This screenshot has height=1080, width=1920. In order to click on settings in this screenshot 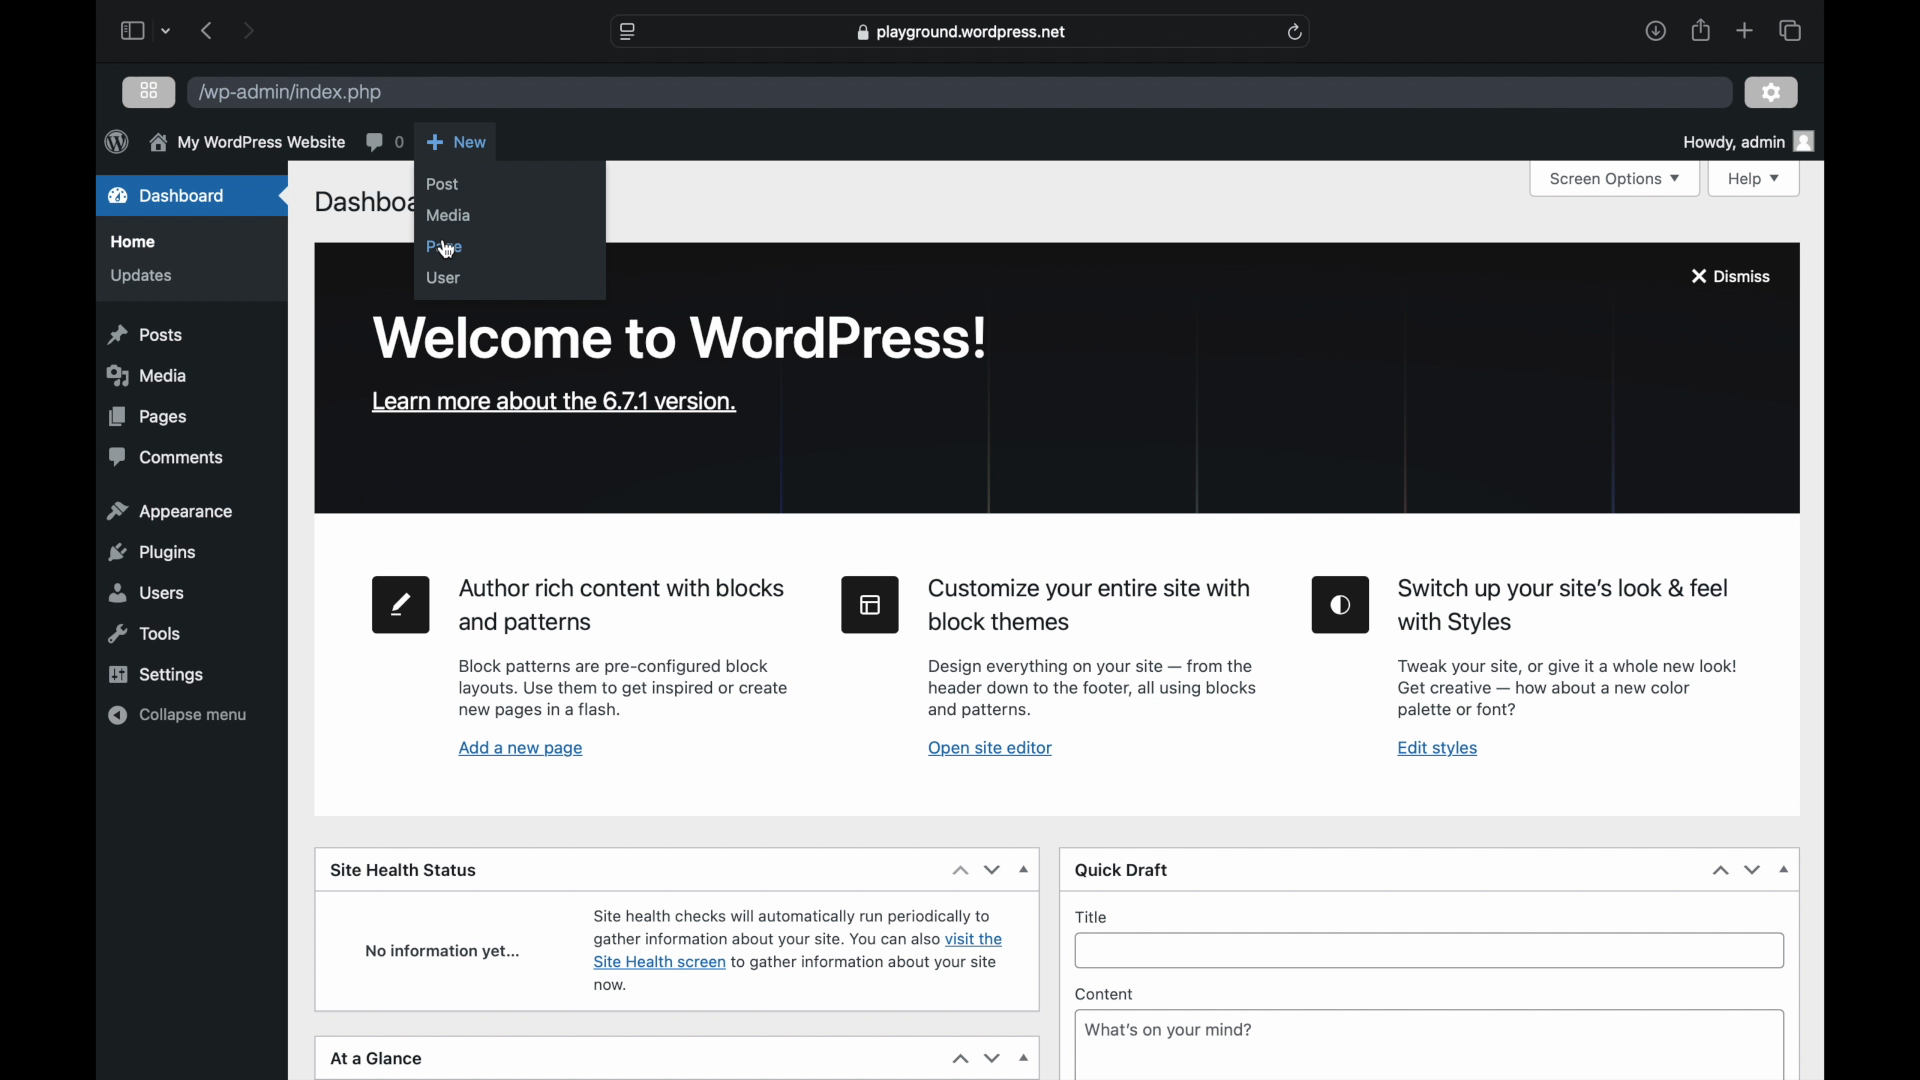, I will do `click(159, 675)`.